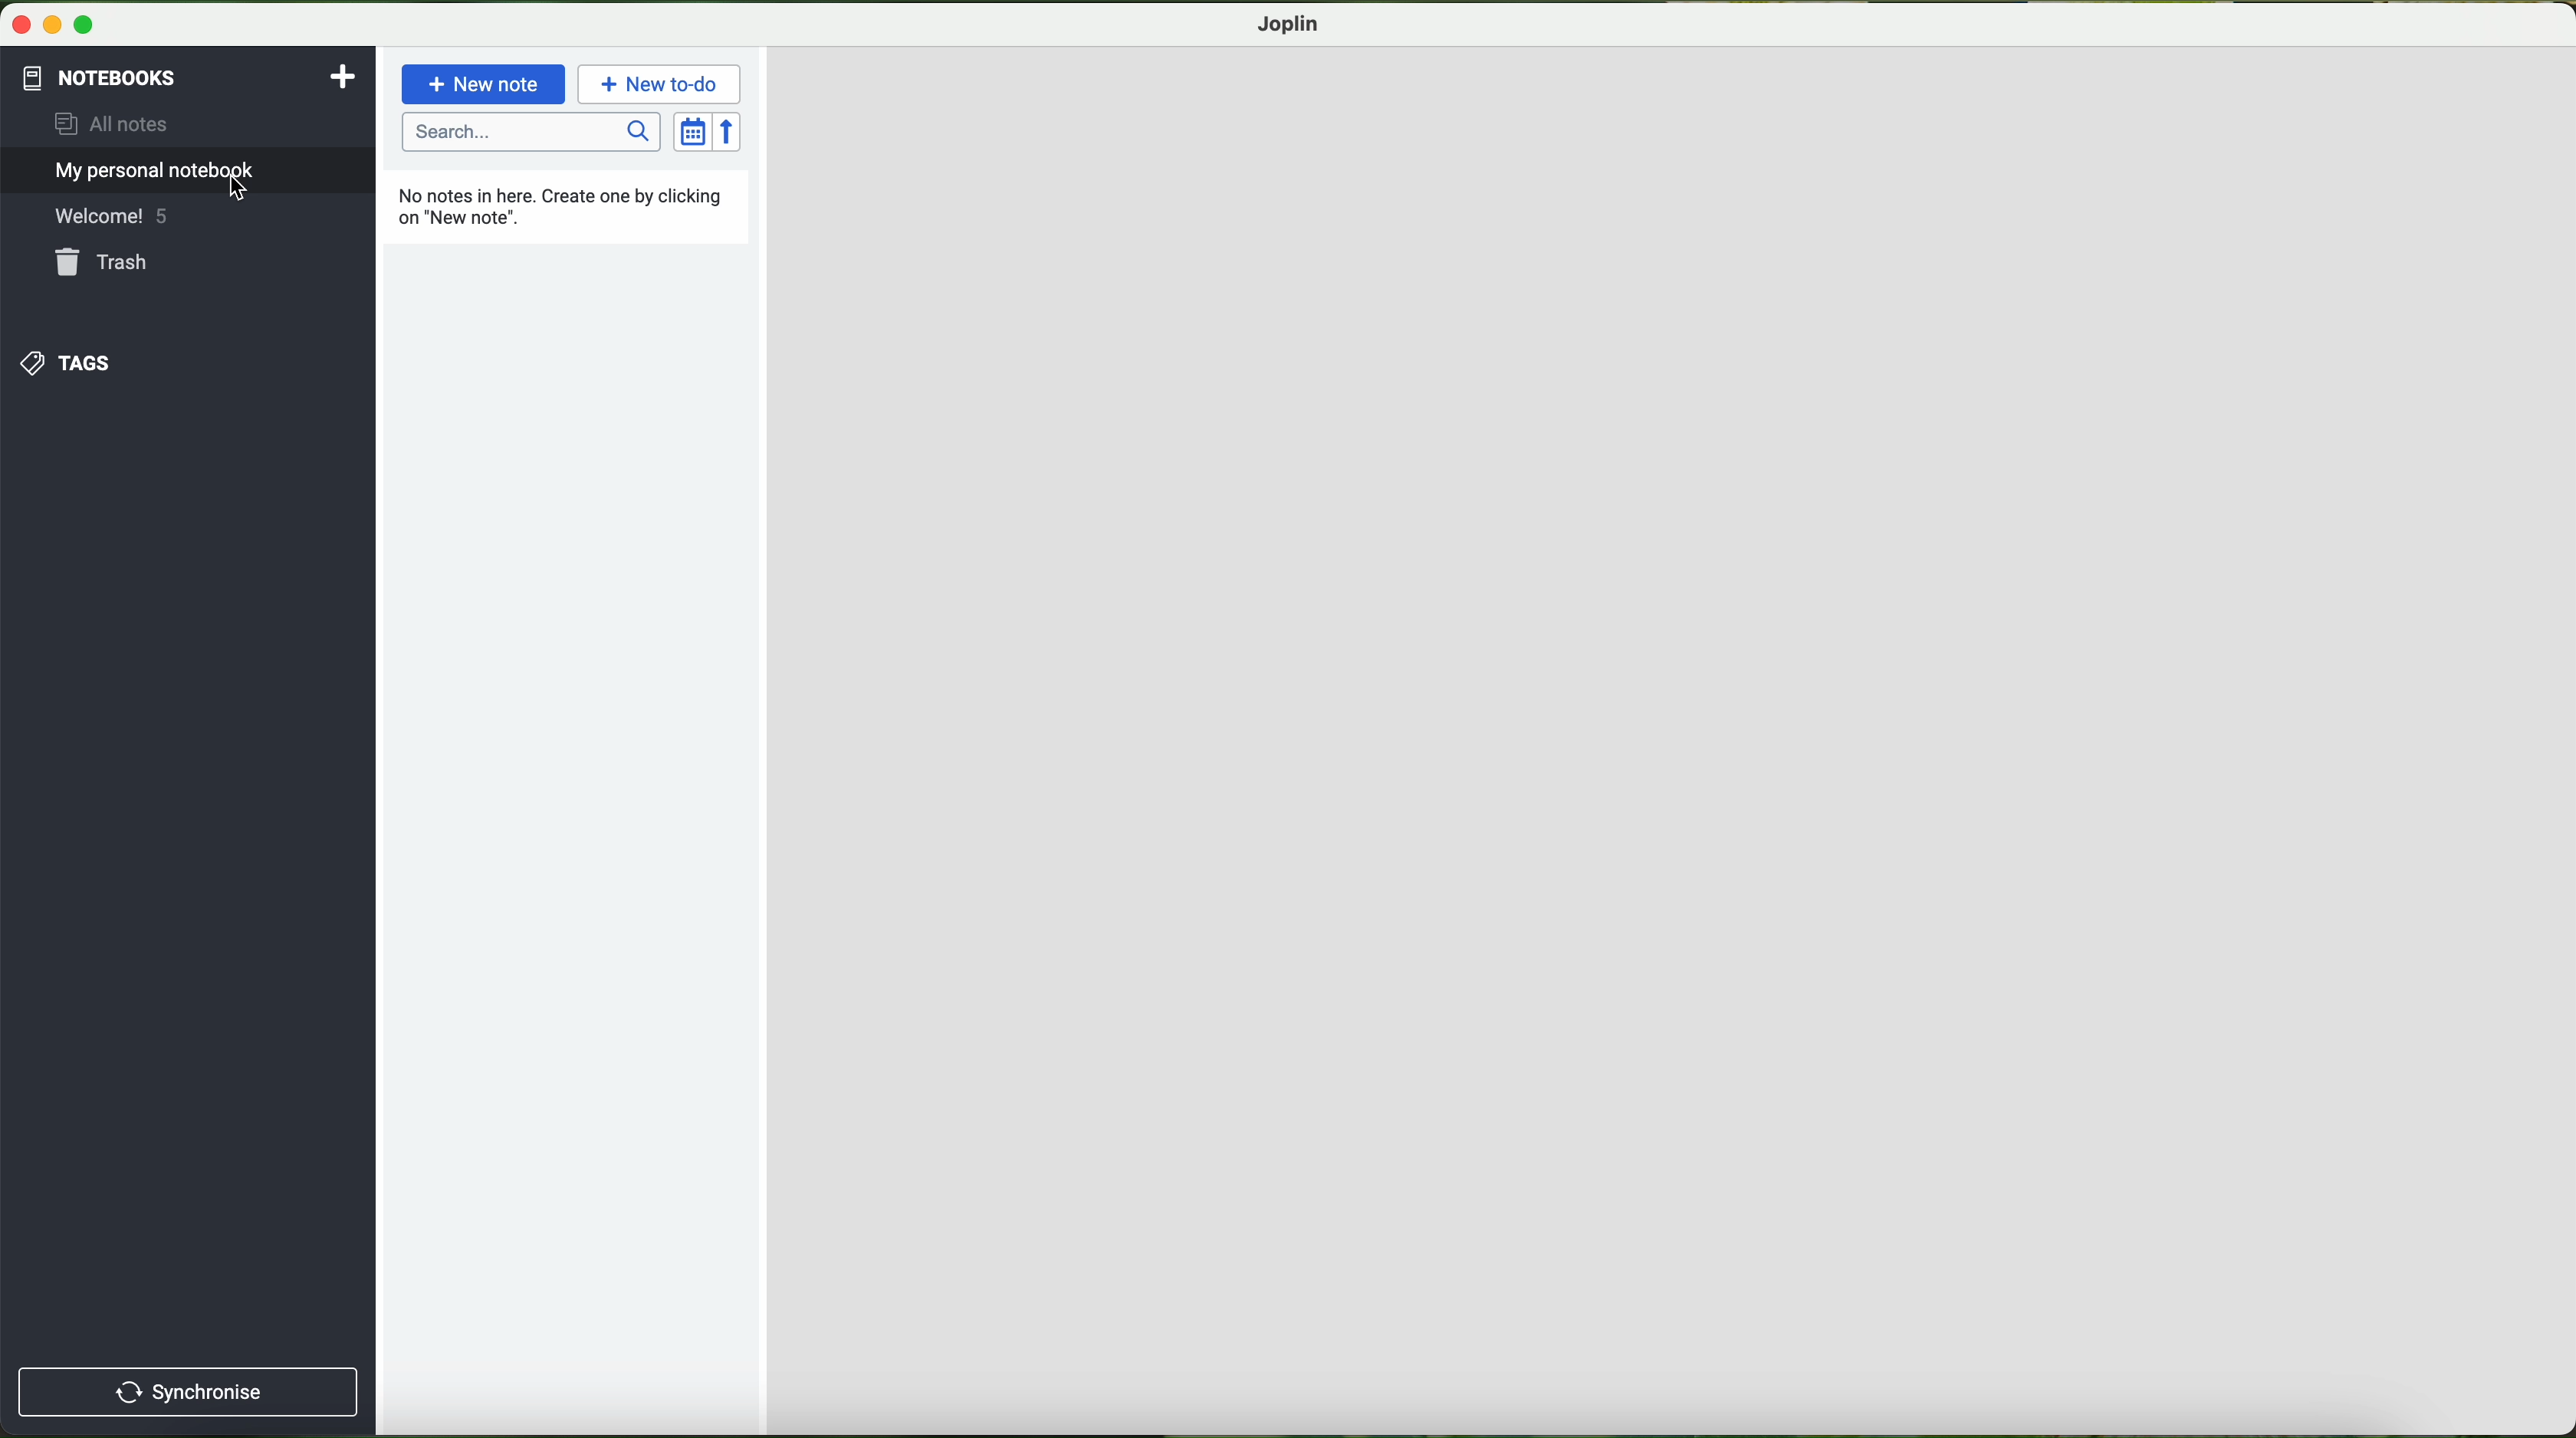 The image size is (2576, 1438). Describe the element at coordinates (484, 83) in the screenshot. I see `new note button` at that location.